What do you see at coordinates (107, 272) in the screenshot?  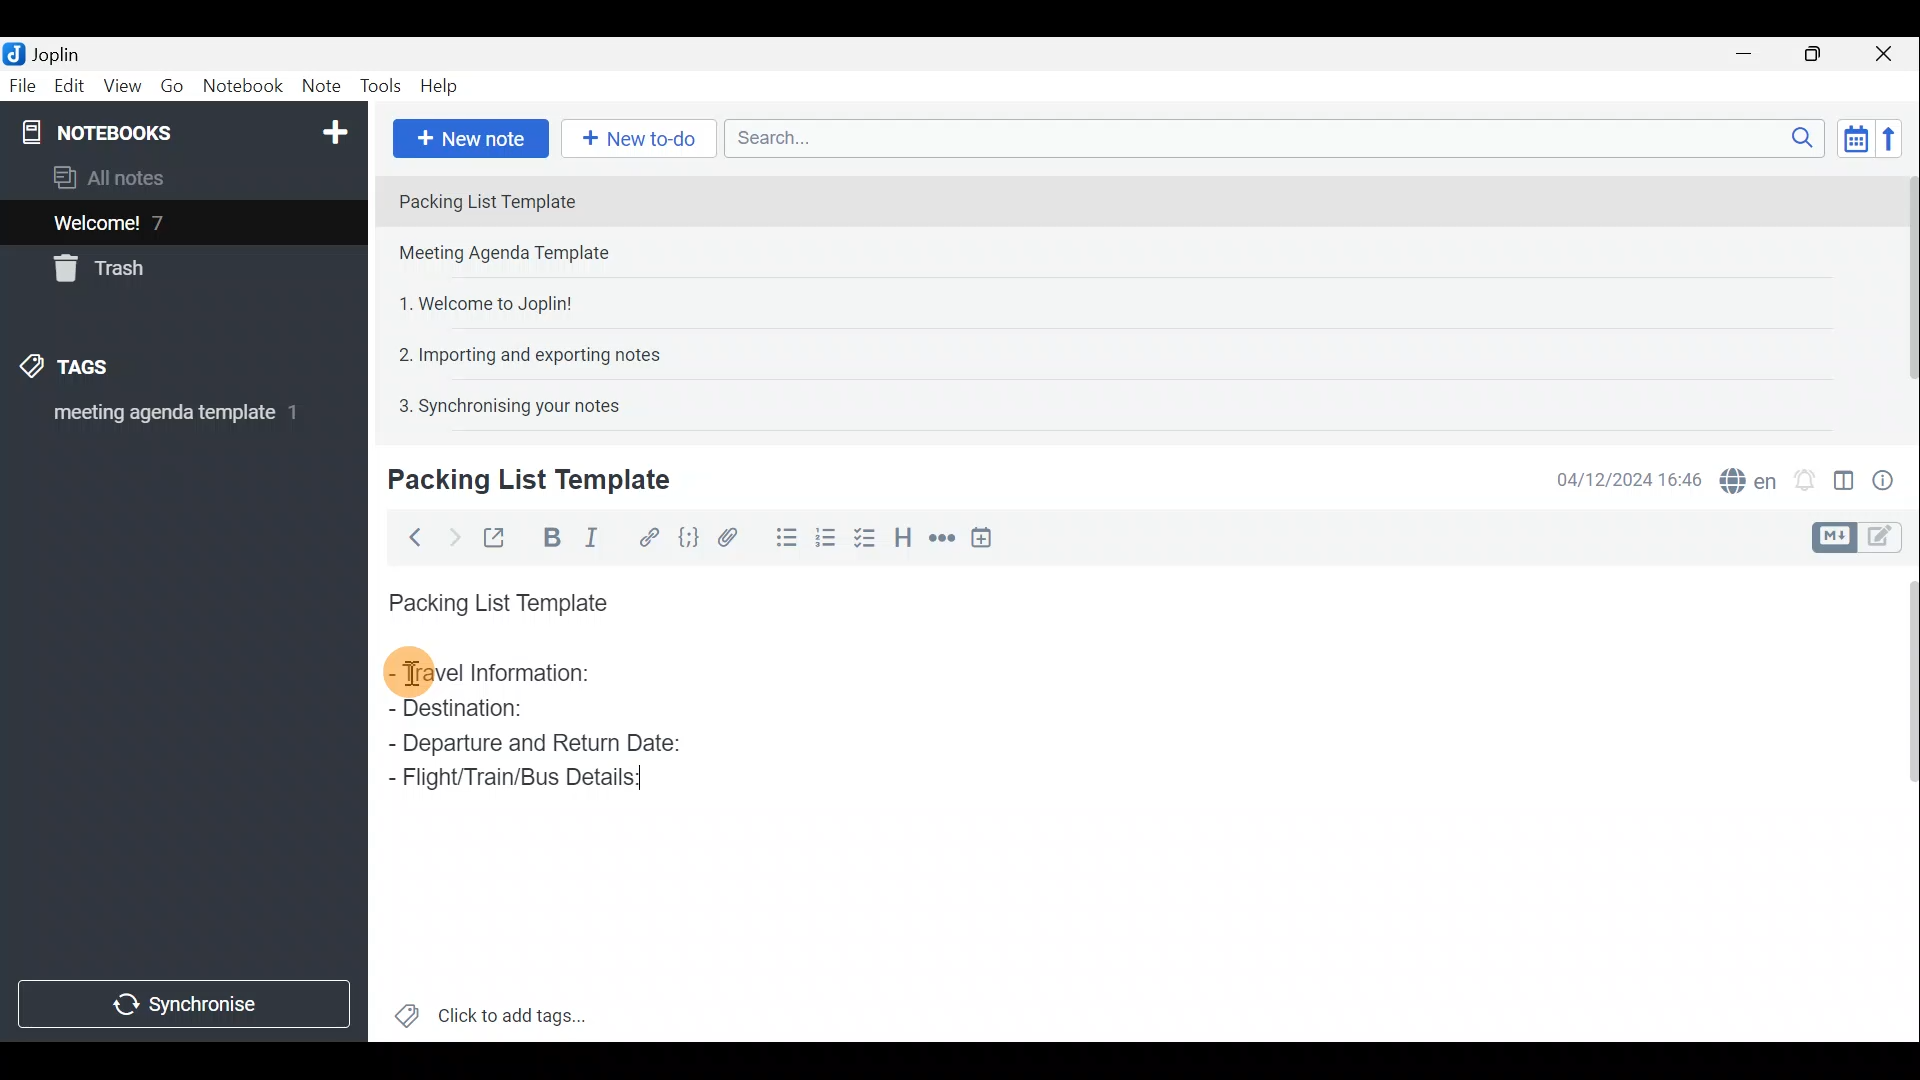 I see `Trash` at bounding box center [107, 272].